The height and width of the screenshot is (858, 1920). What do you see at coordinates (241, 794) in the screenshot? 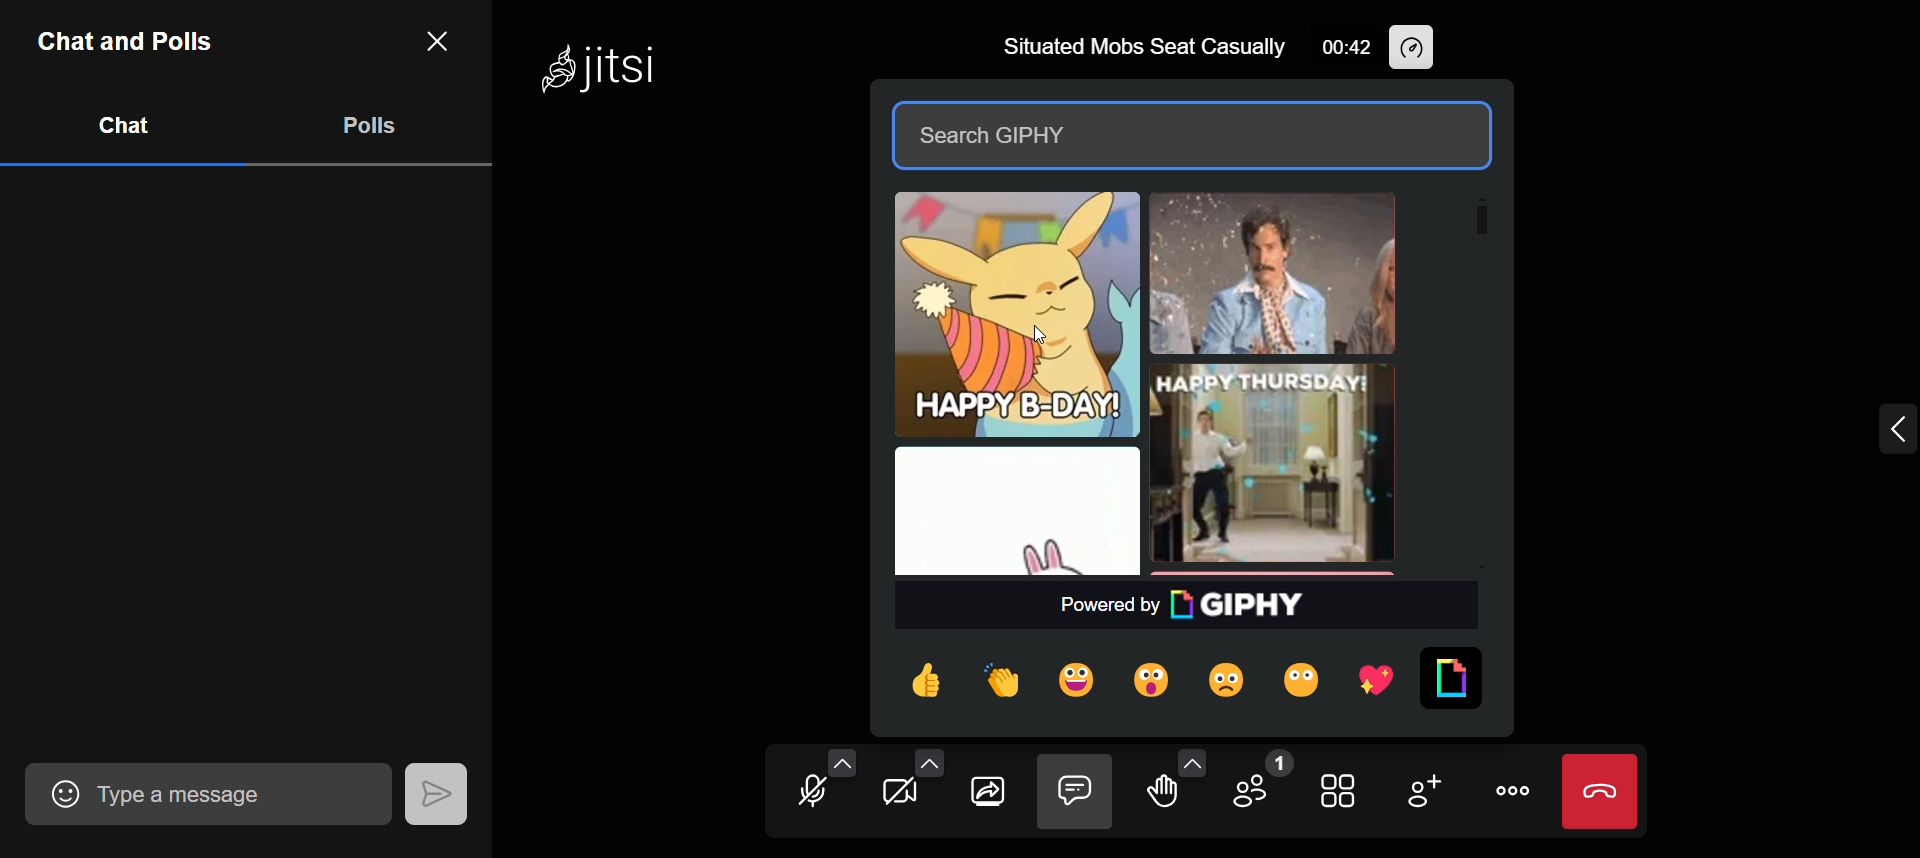
I see `Type a message` at bounding box center [241, 794].